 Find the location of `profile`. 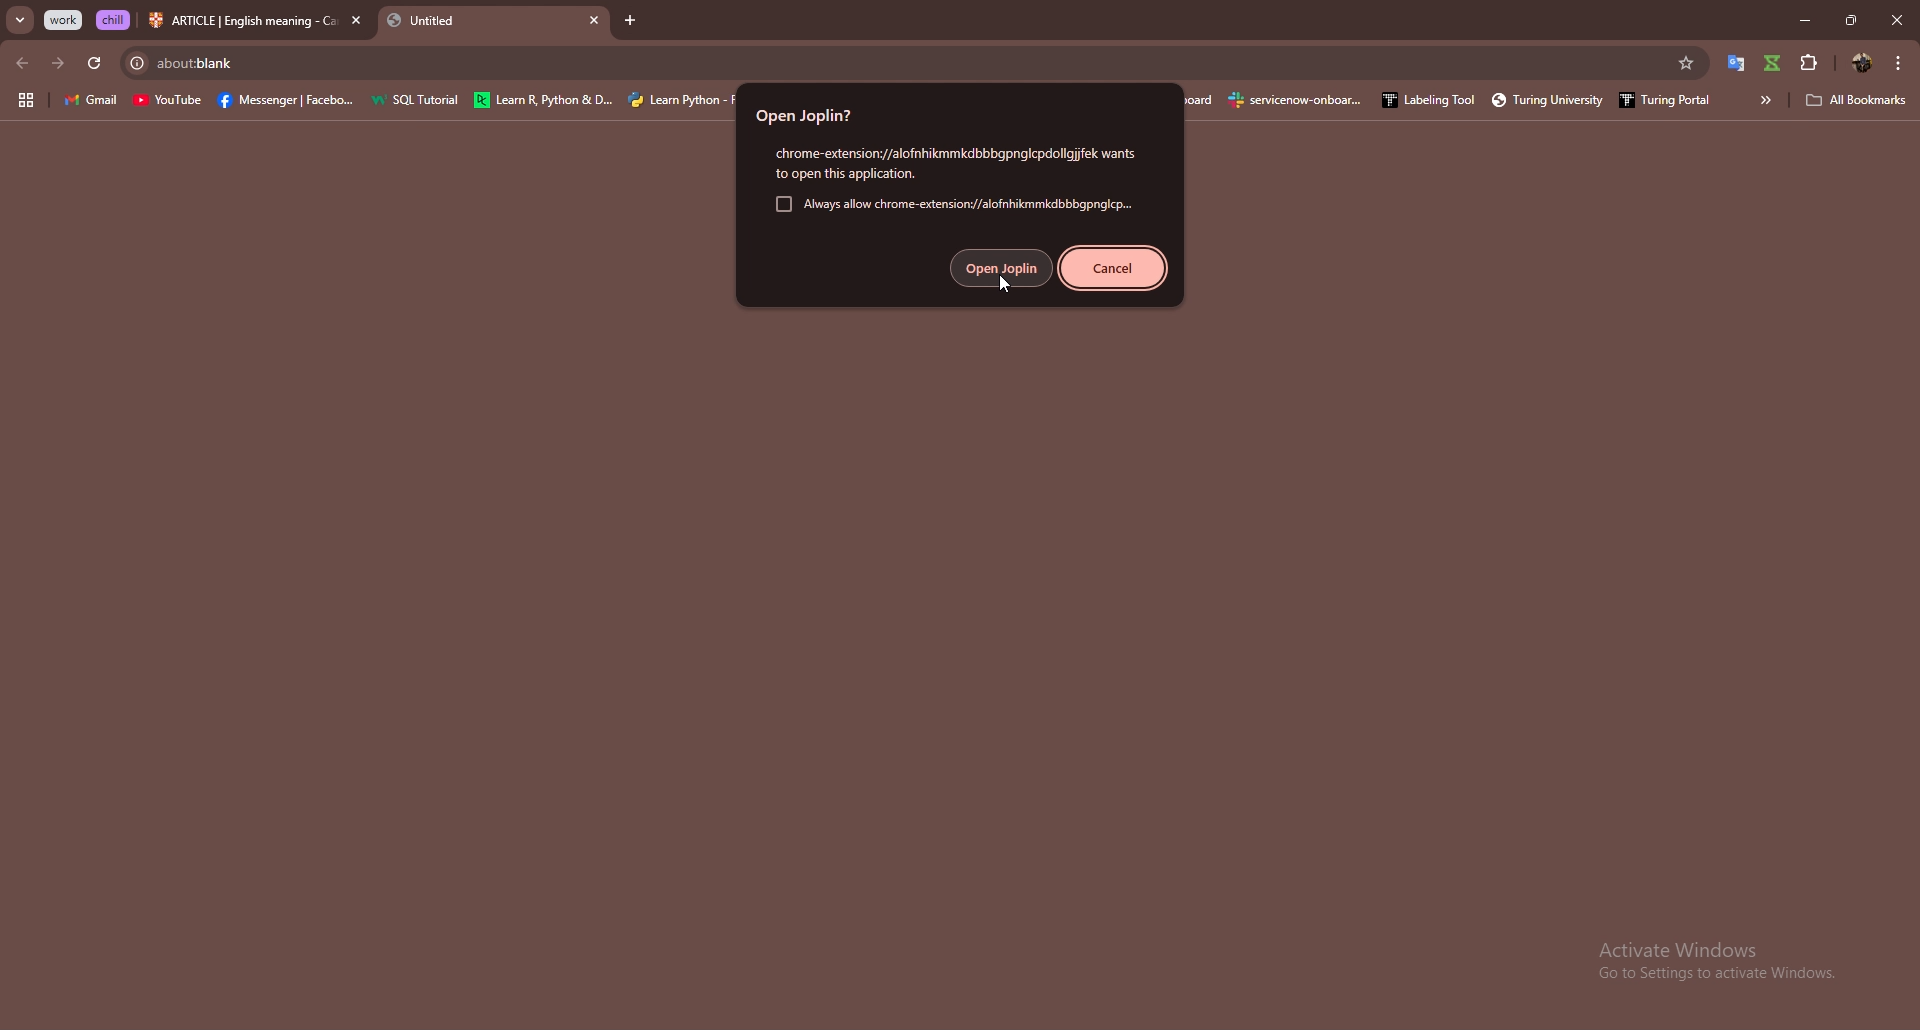

profile is located at coordinates (1863, 63).